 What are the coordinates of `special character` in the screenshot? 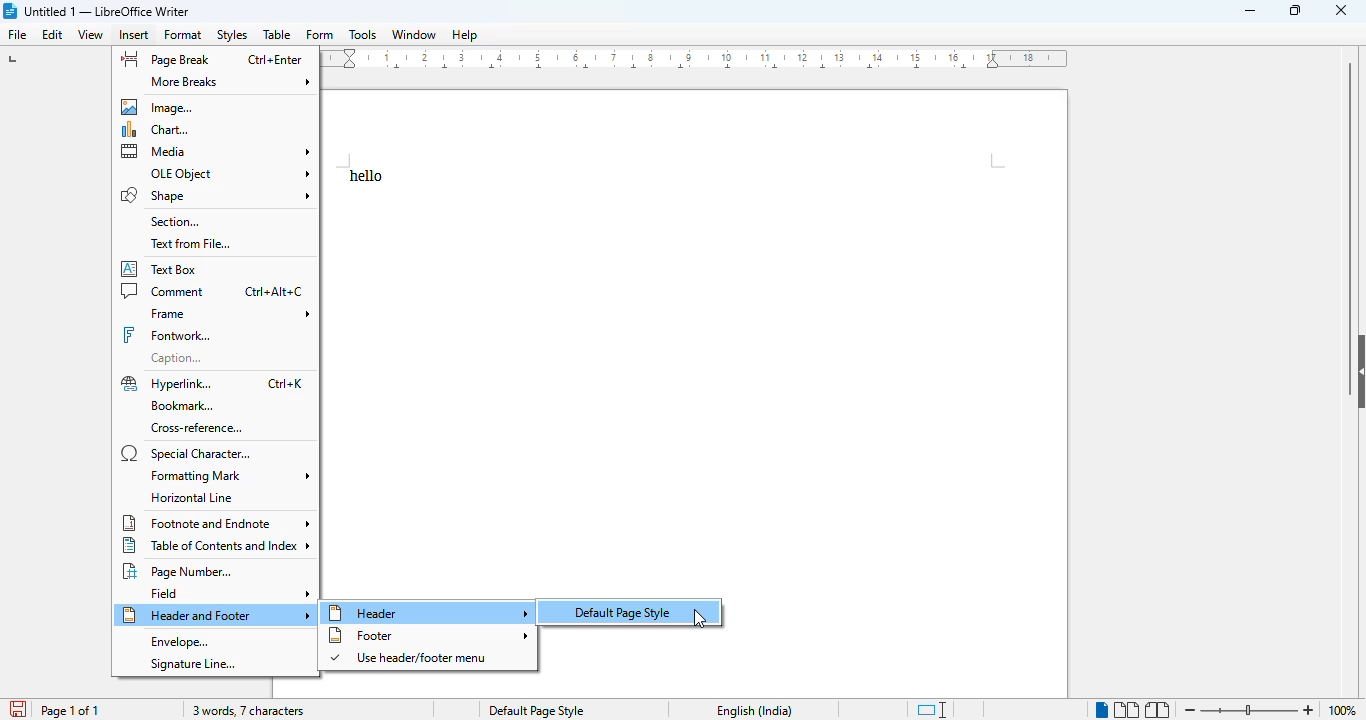 It's located at (188, 453).